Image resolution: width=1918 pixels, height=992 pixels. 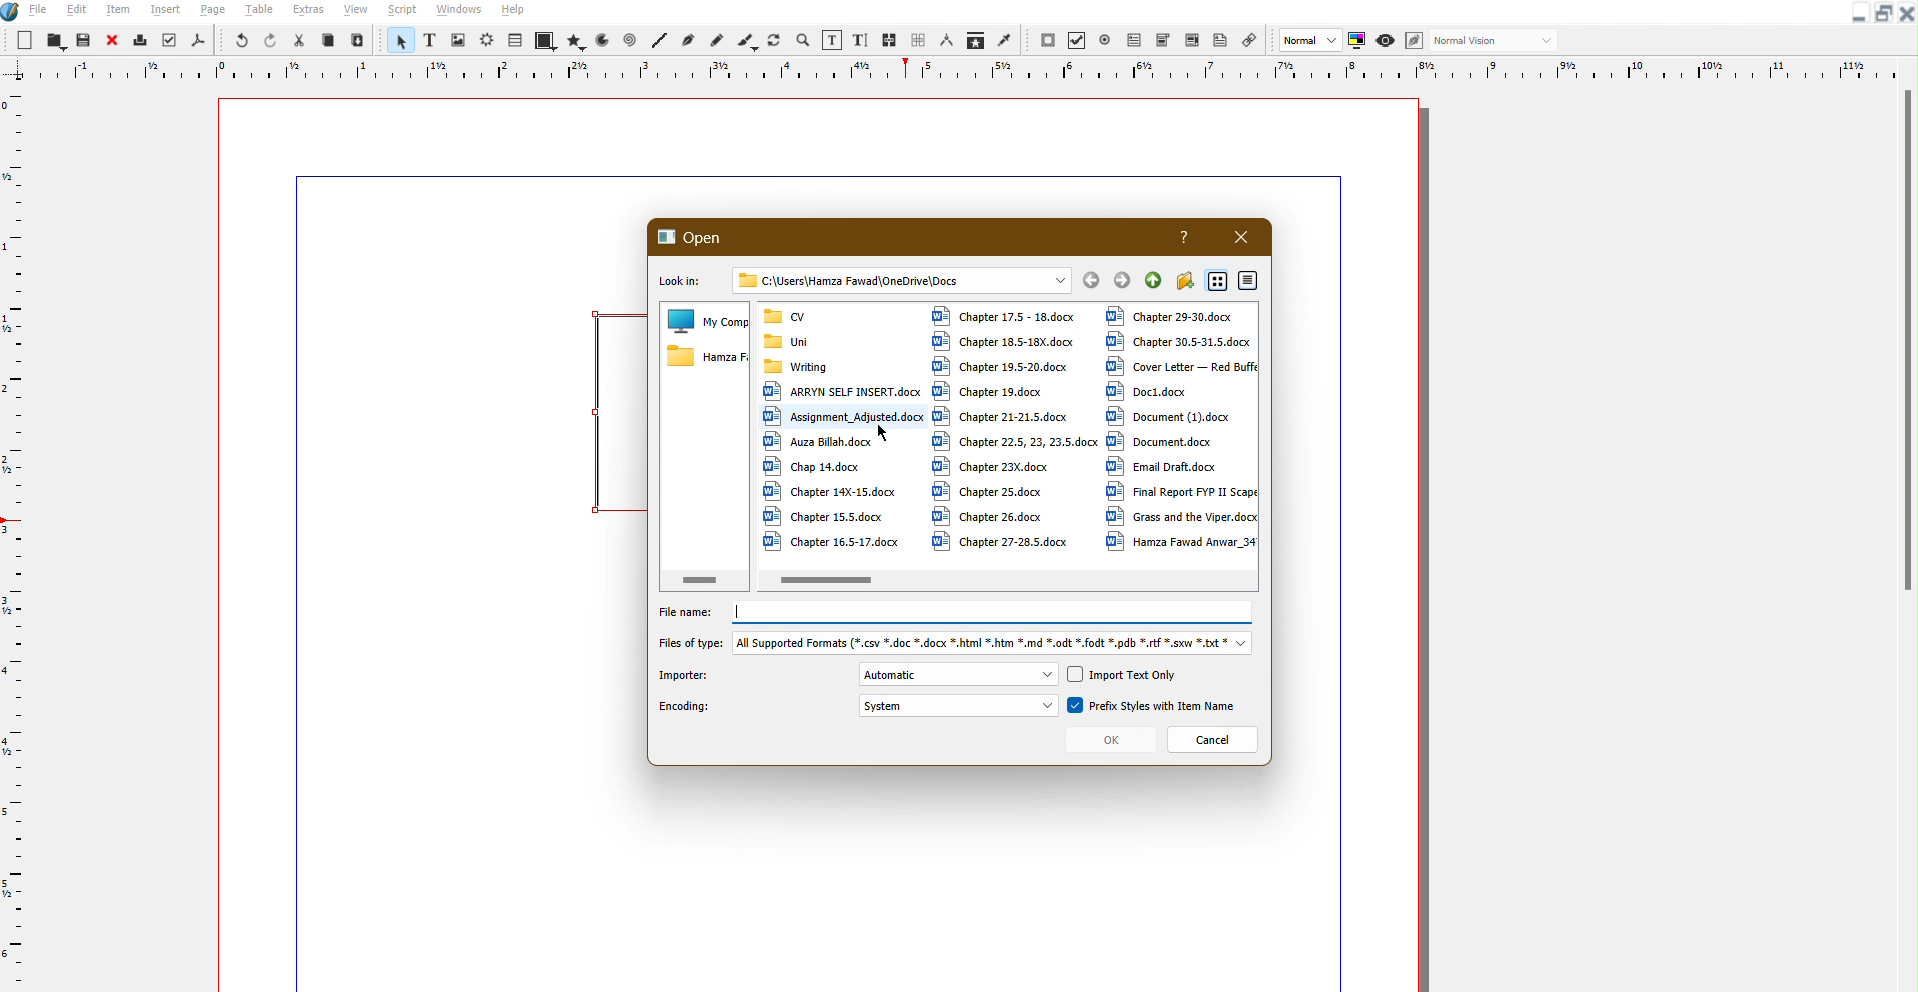 I want to click on Page, so click(x=216, y=13).